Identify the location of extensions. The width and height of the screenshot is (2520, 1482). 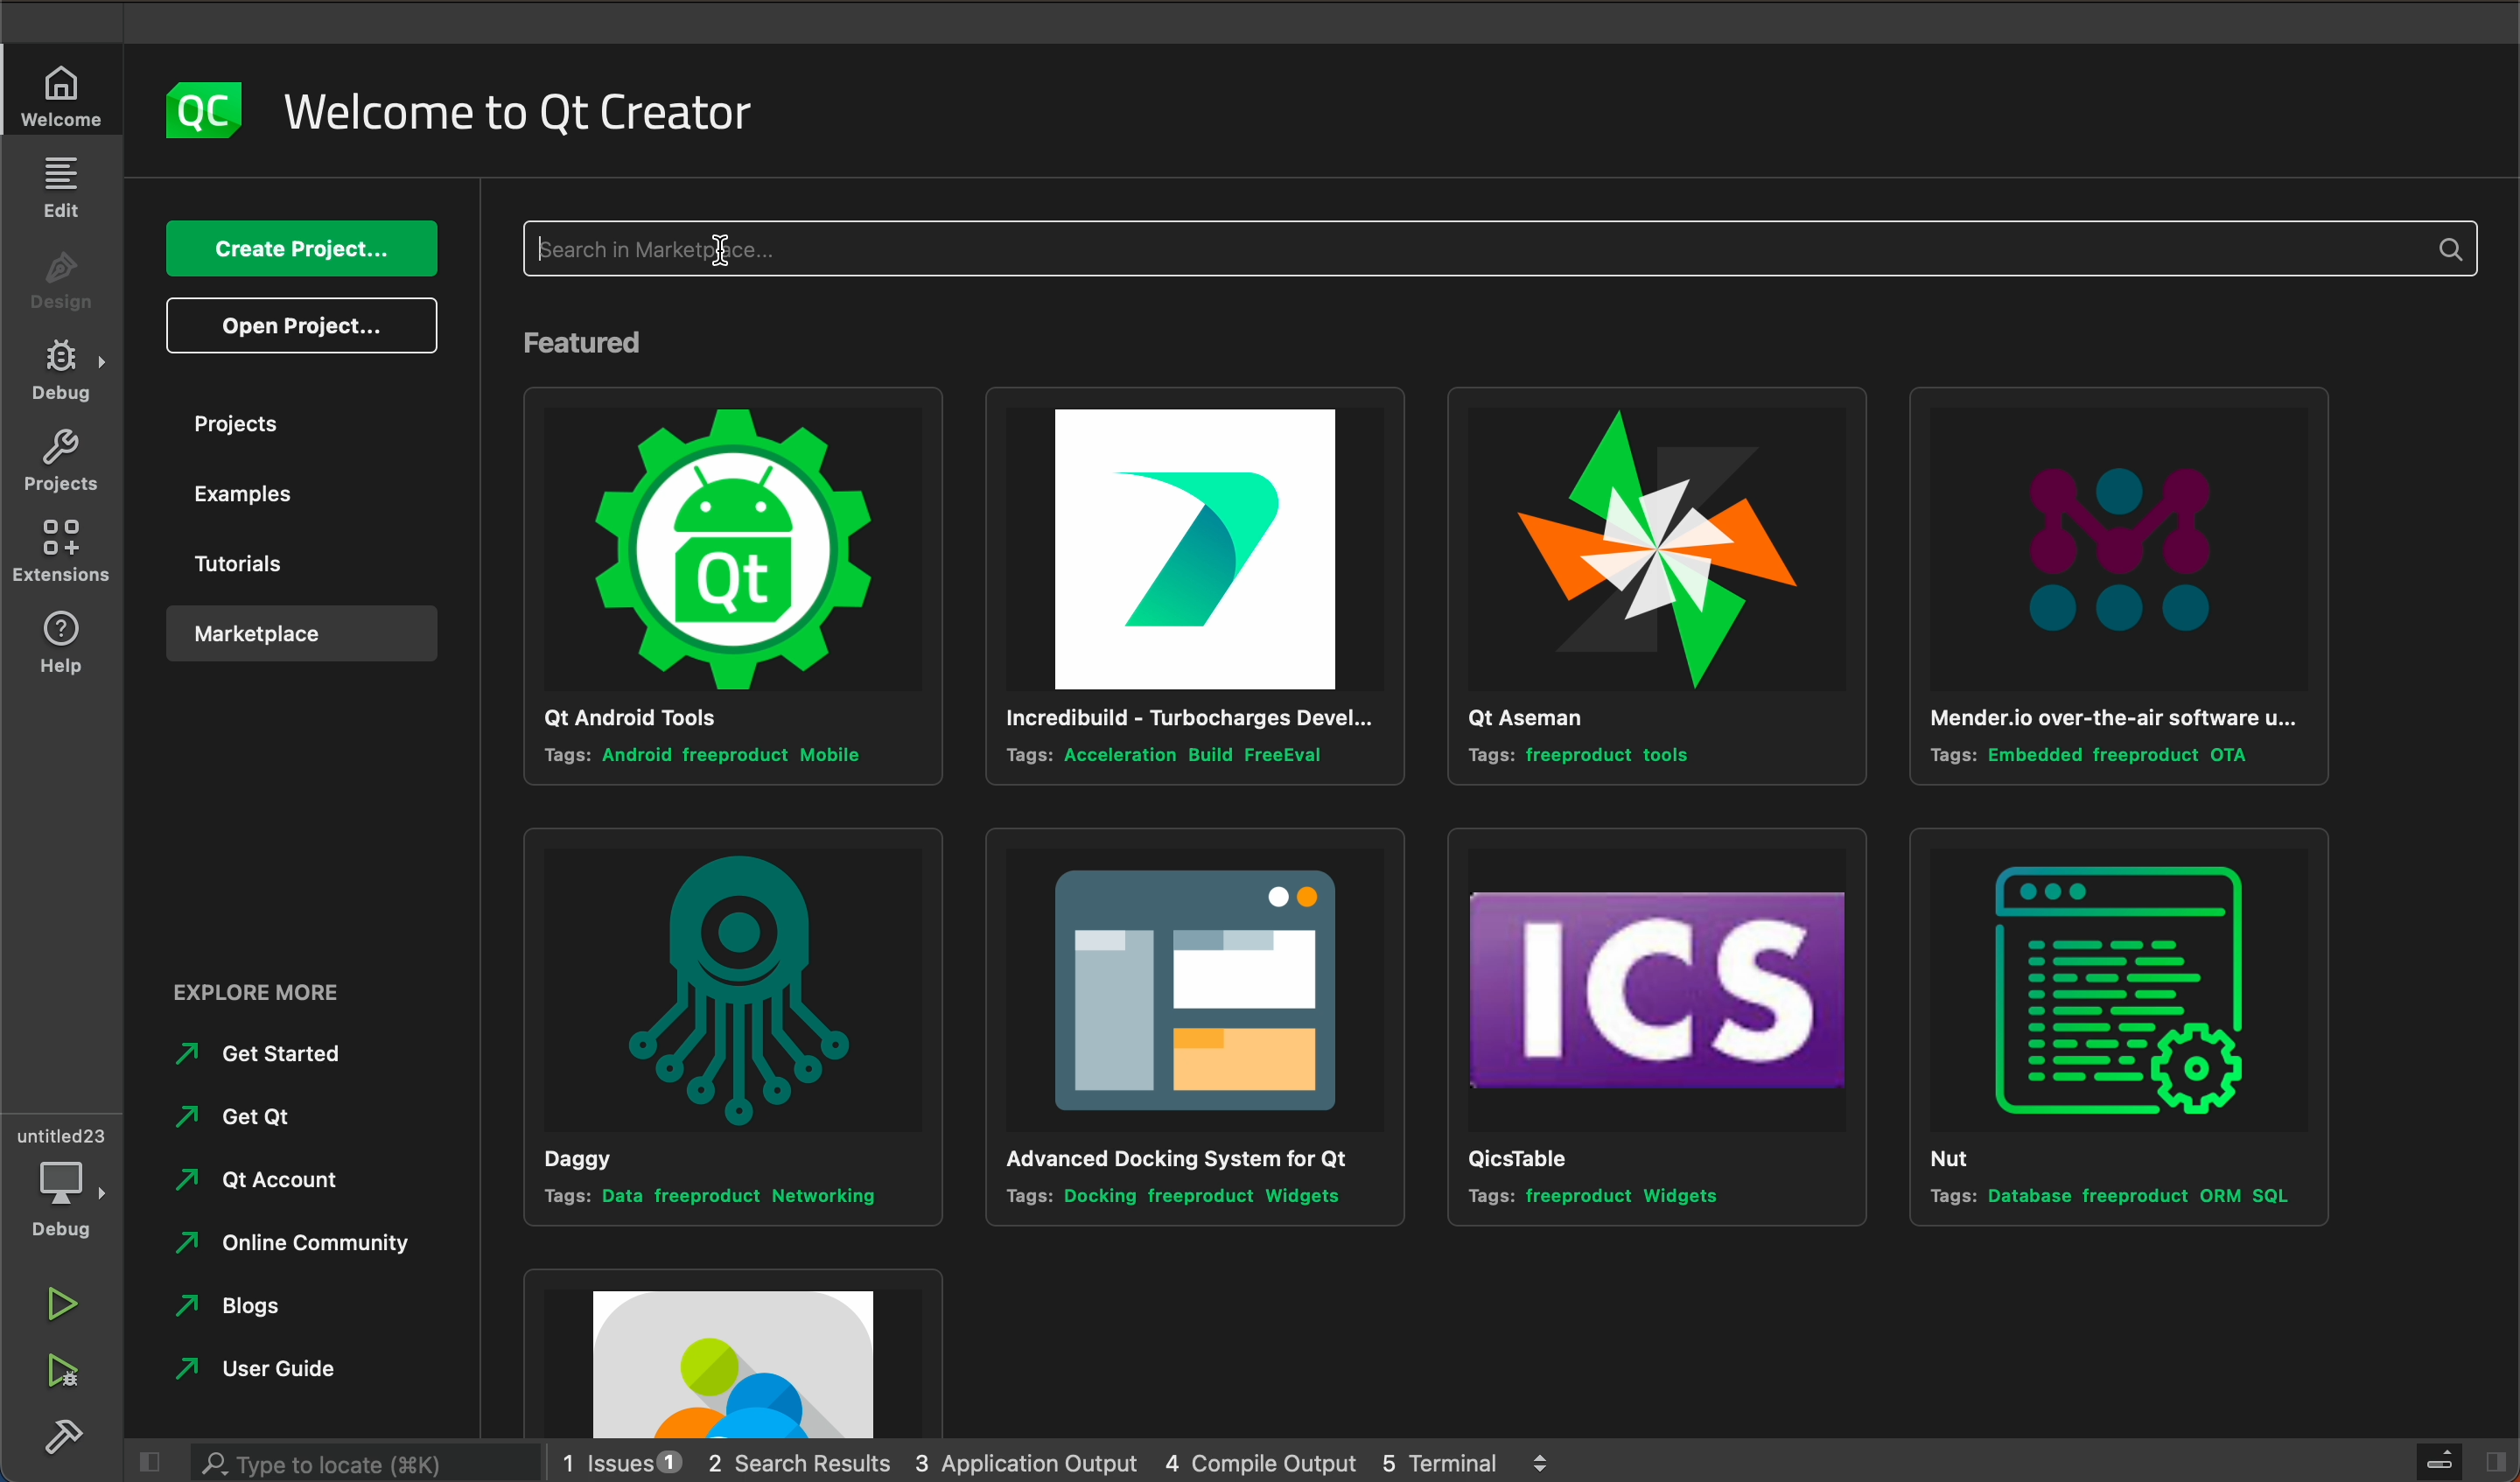
(62, 558).